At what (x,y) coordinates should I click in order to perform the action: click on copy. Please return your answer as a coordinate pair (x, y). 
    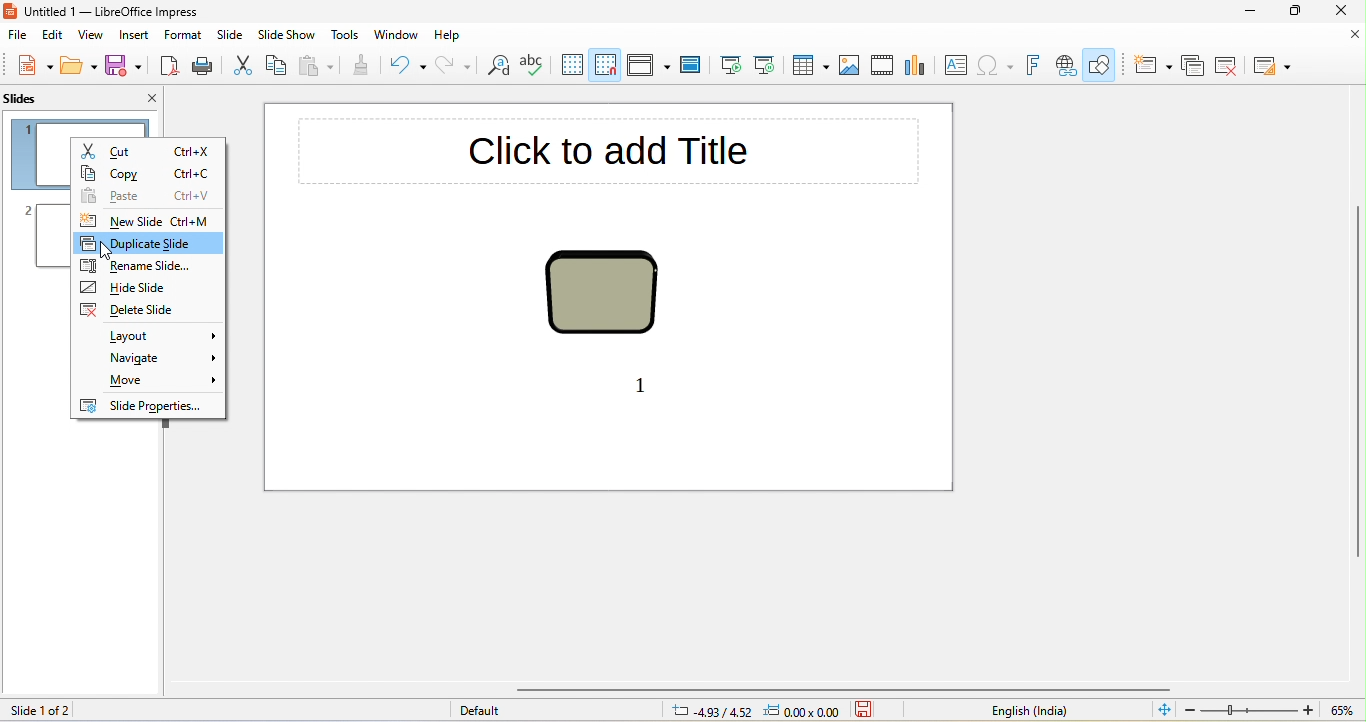
    Looking at the image, I should click on (279, 67).